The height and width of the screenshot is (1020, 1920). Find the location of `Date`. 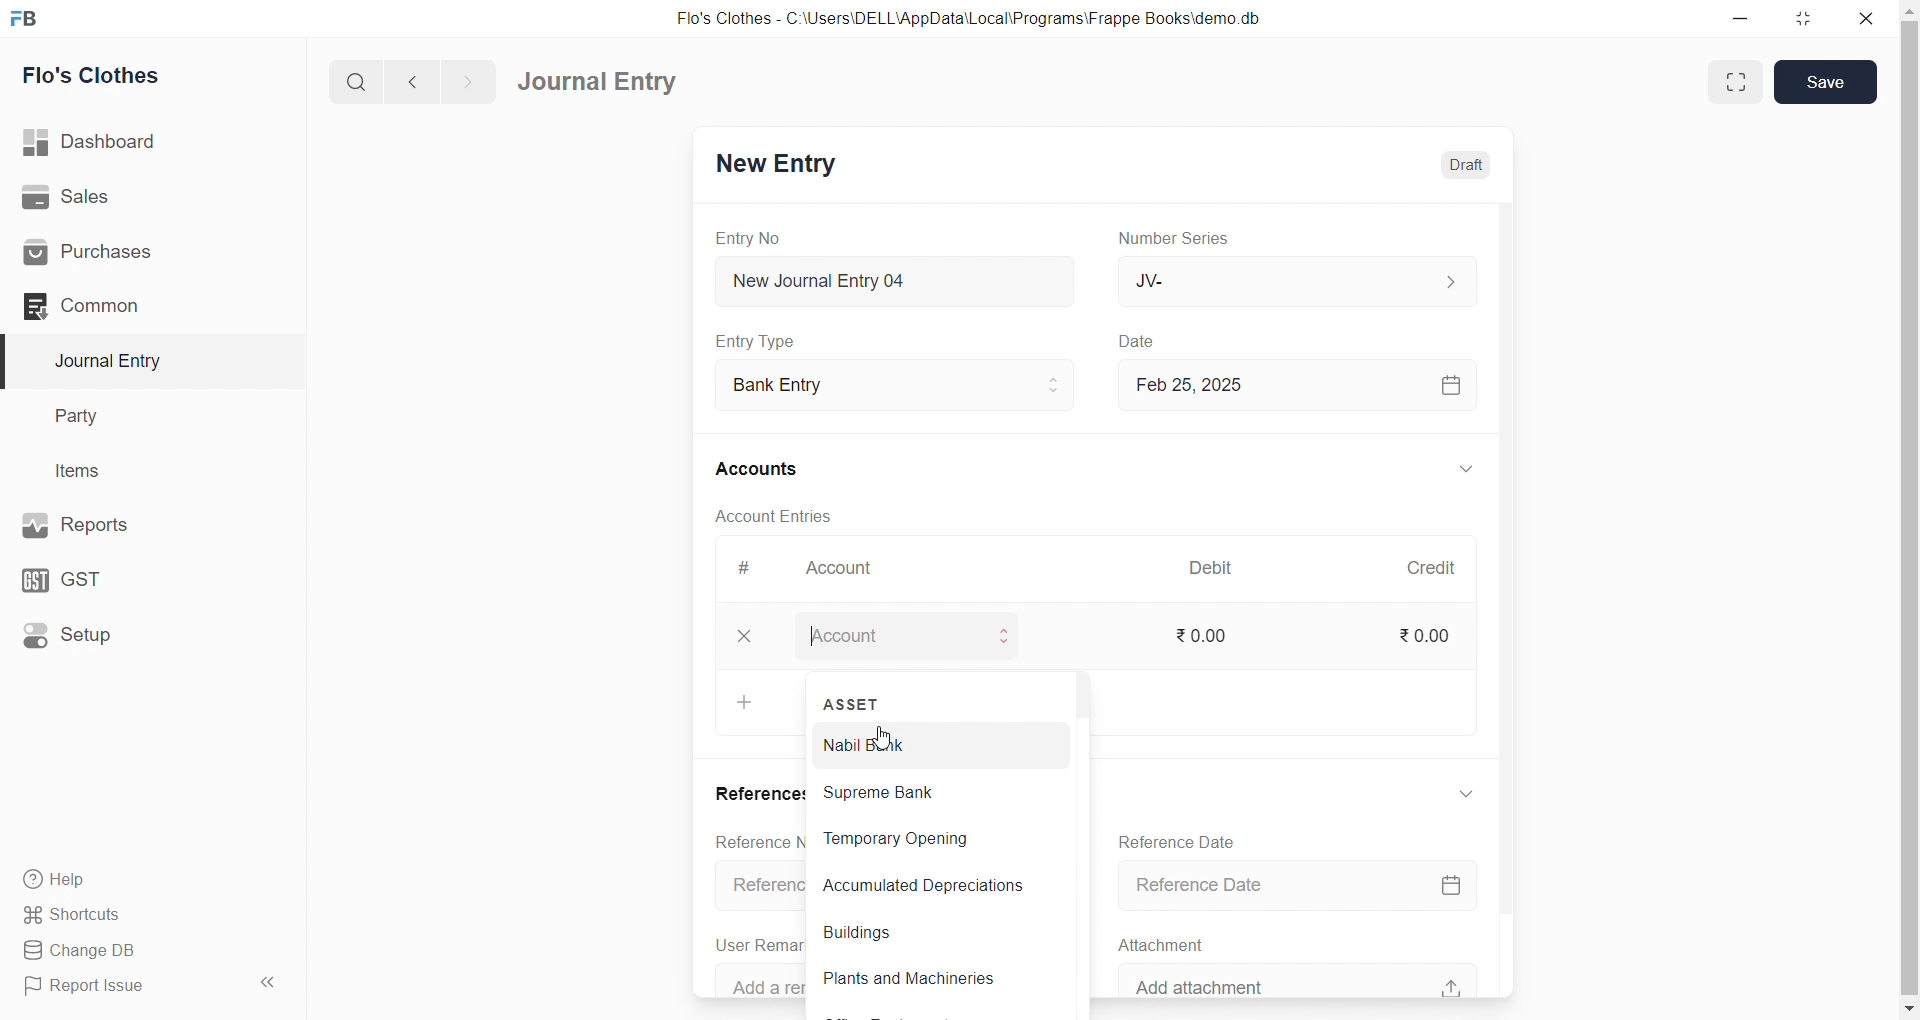

Date is located at coordinates (1150, 342).